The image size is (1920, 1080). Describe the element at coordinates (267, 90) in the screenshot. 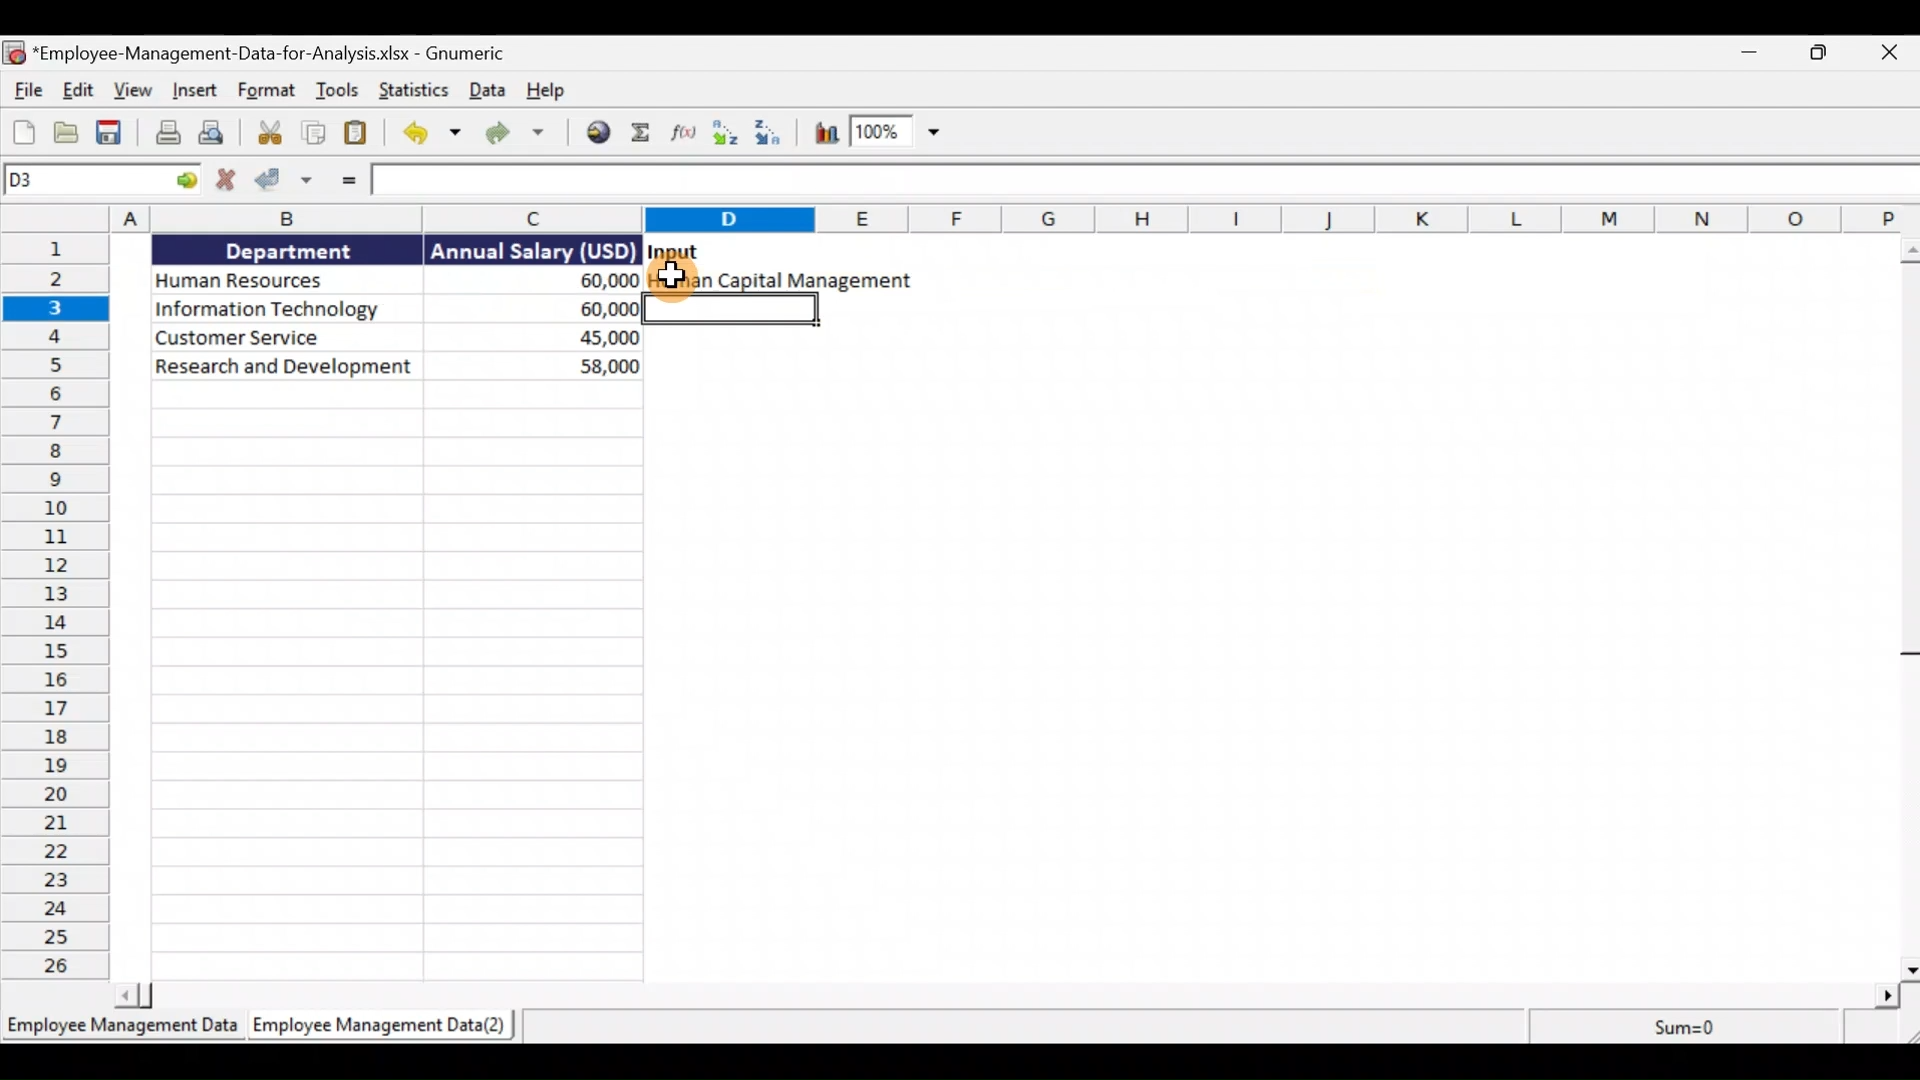

I see `Format` at that location.